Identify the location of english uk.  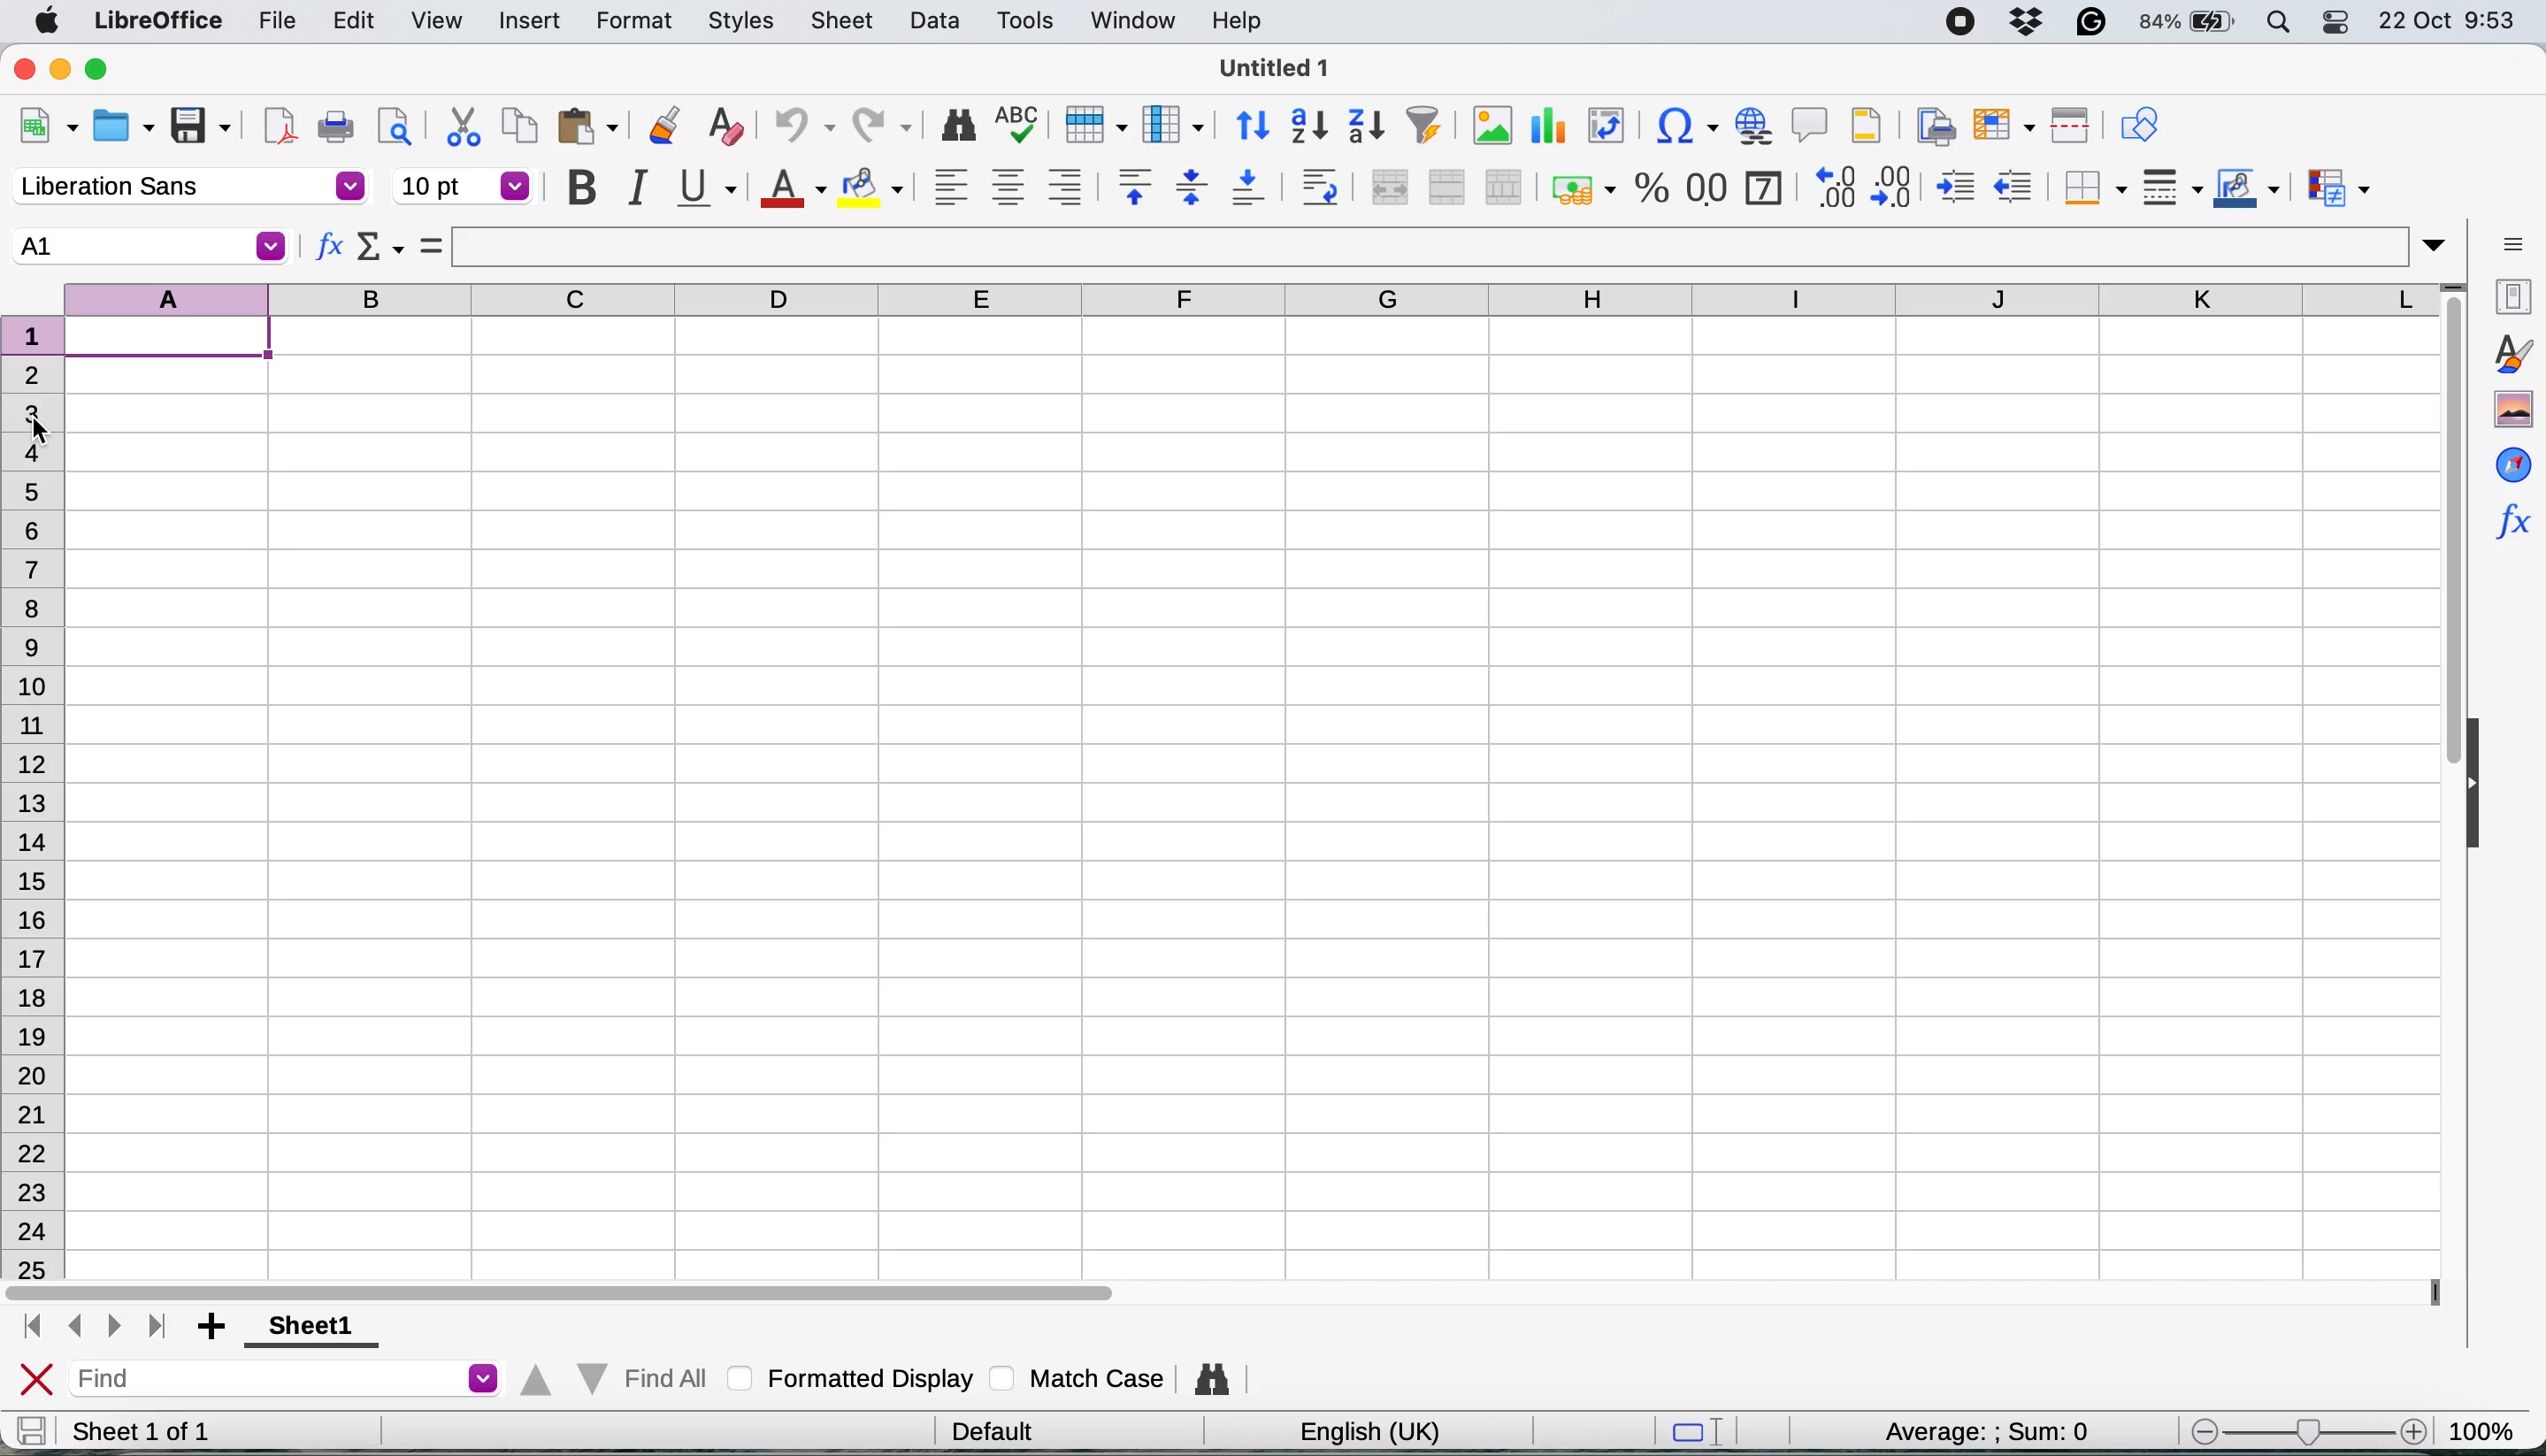
(1369, 1431).